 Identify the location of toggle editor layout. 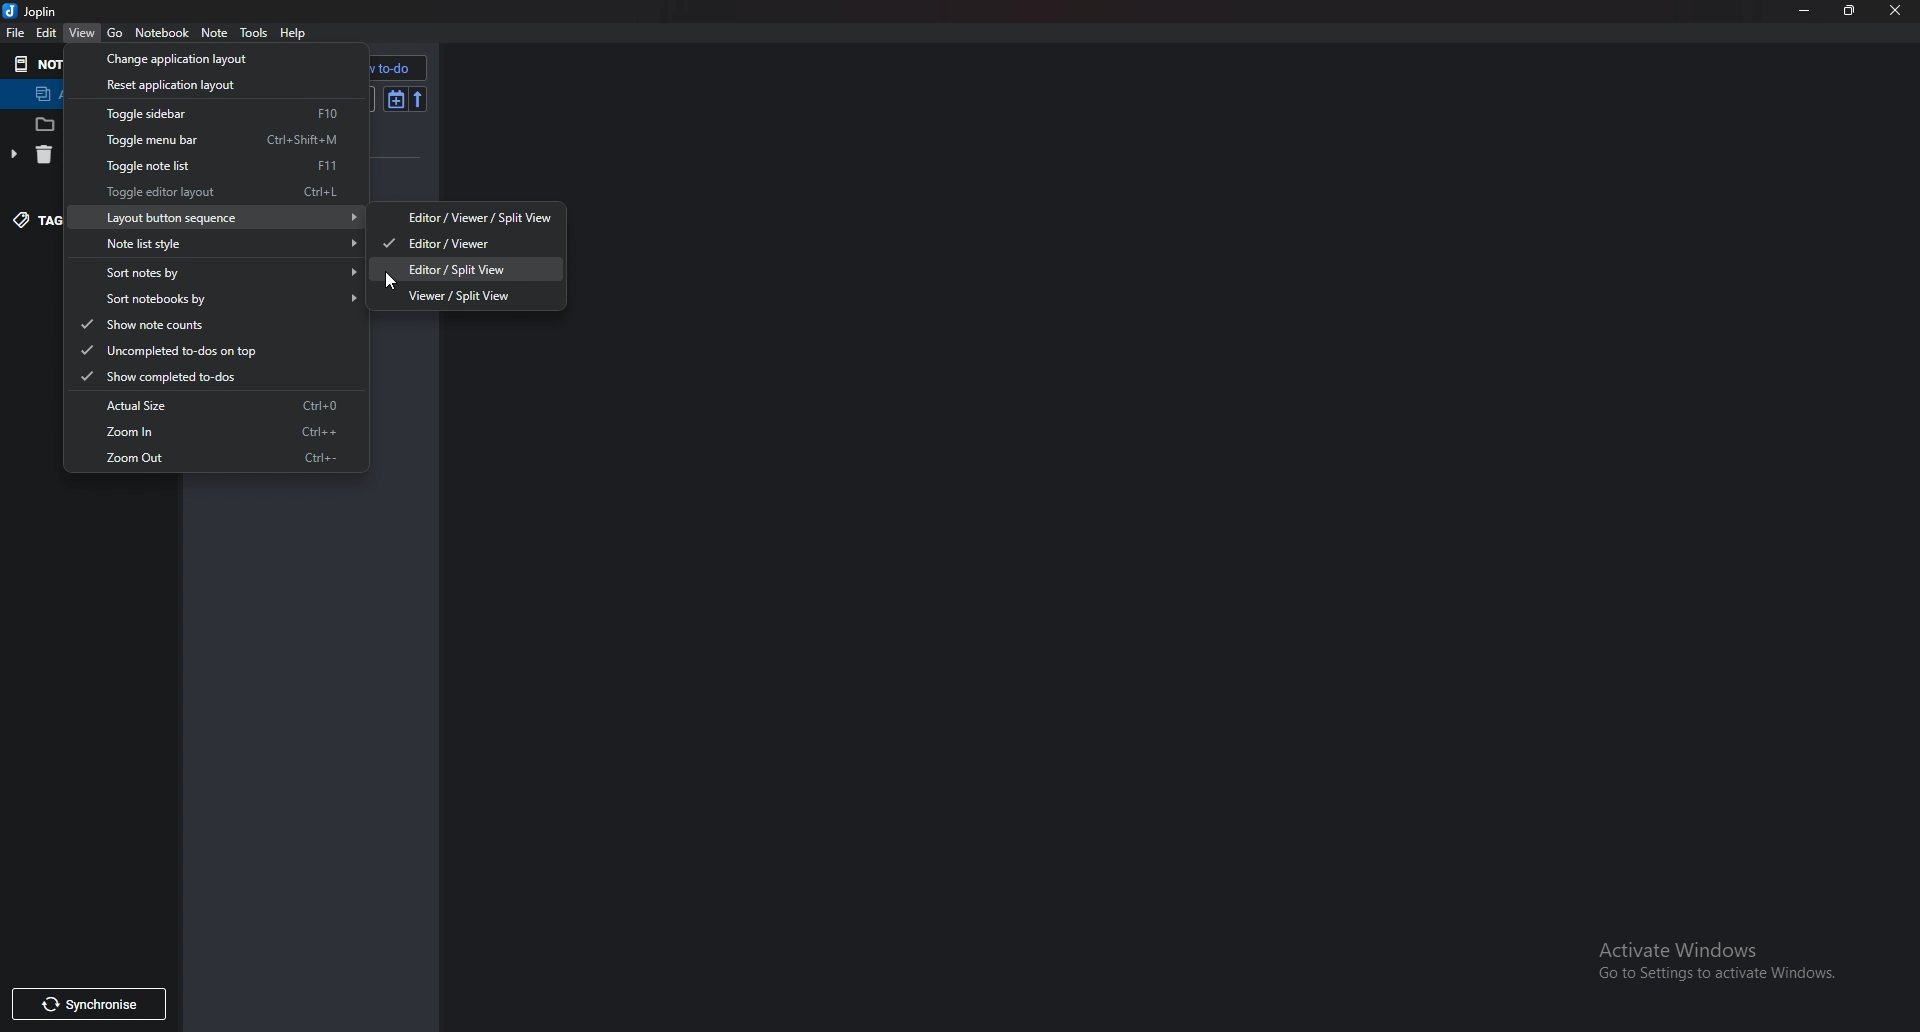
(223, 191).